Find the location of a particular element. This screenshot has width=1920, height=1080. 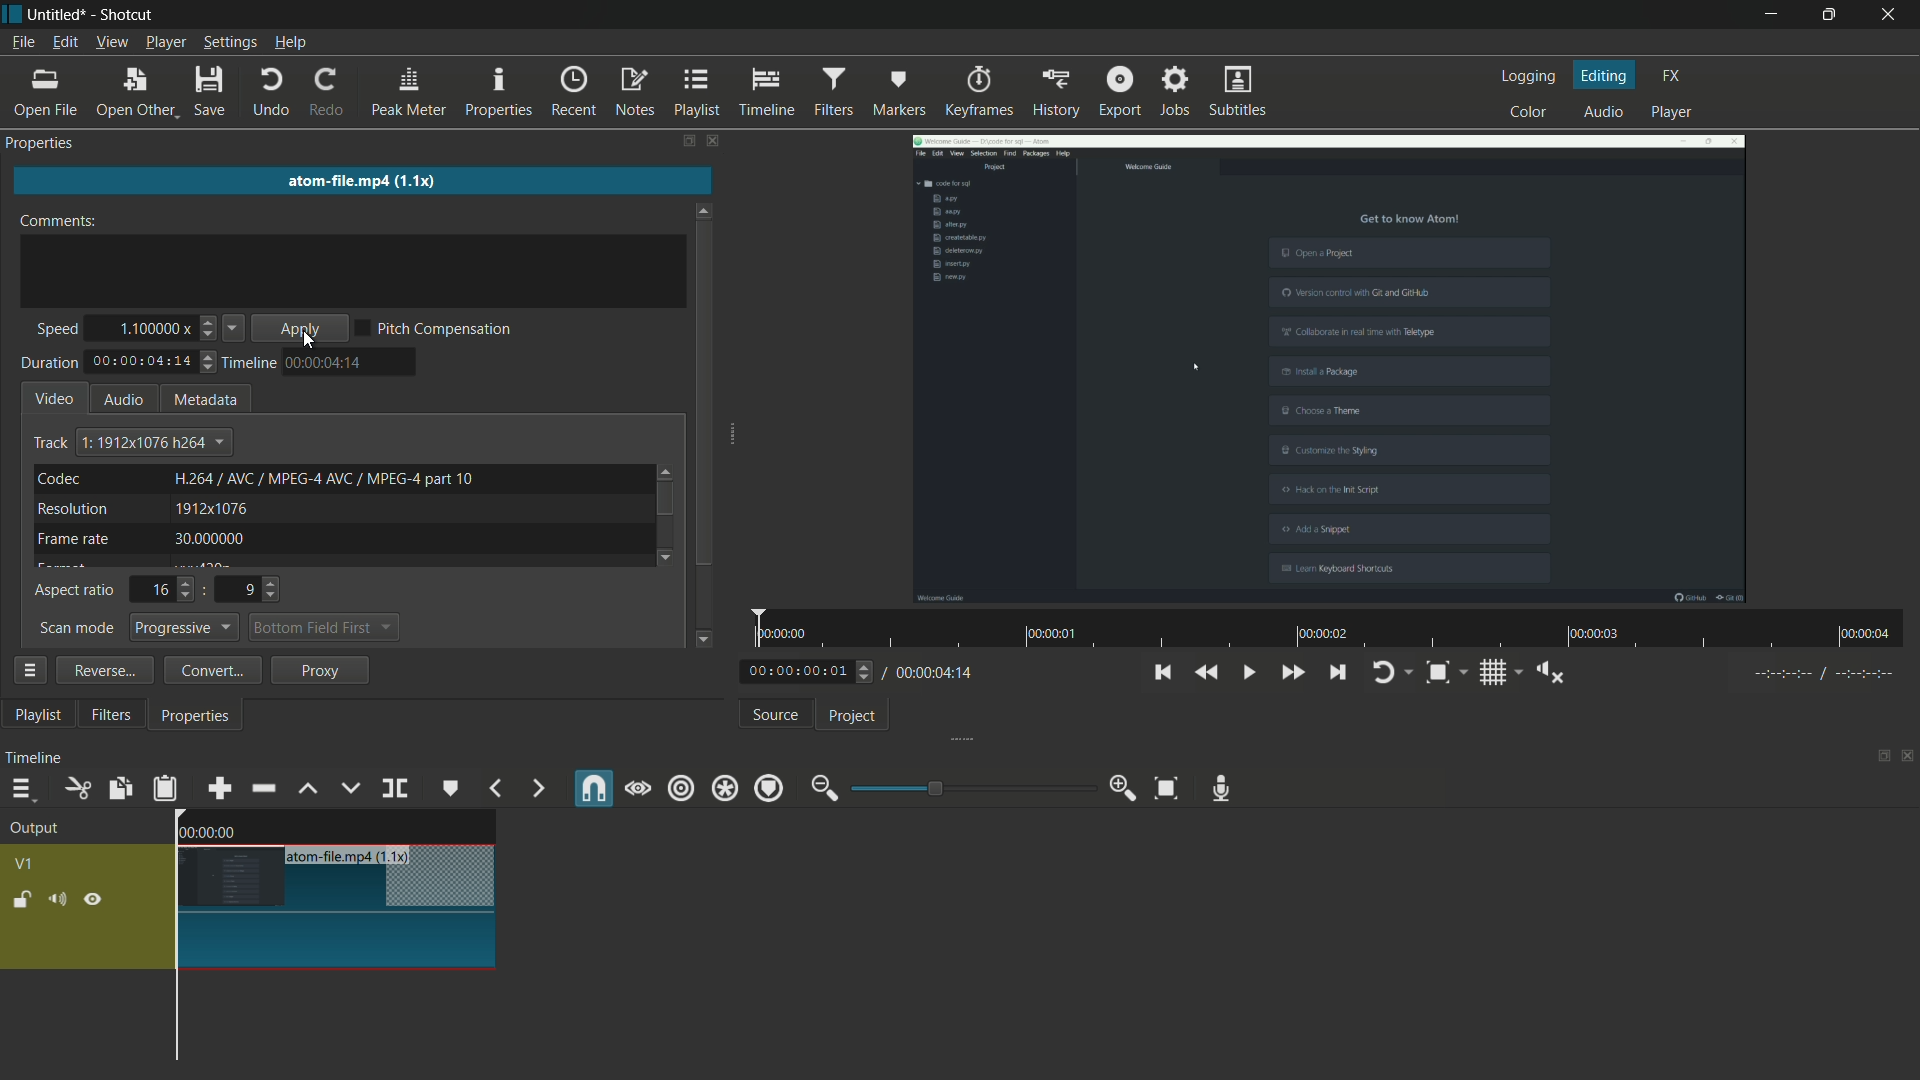

ripple is located at coordinates (680, 791).